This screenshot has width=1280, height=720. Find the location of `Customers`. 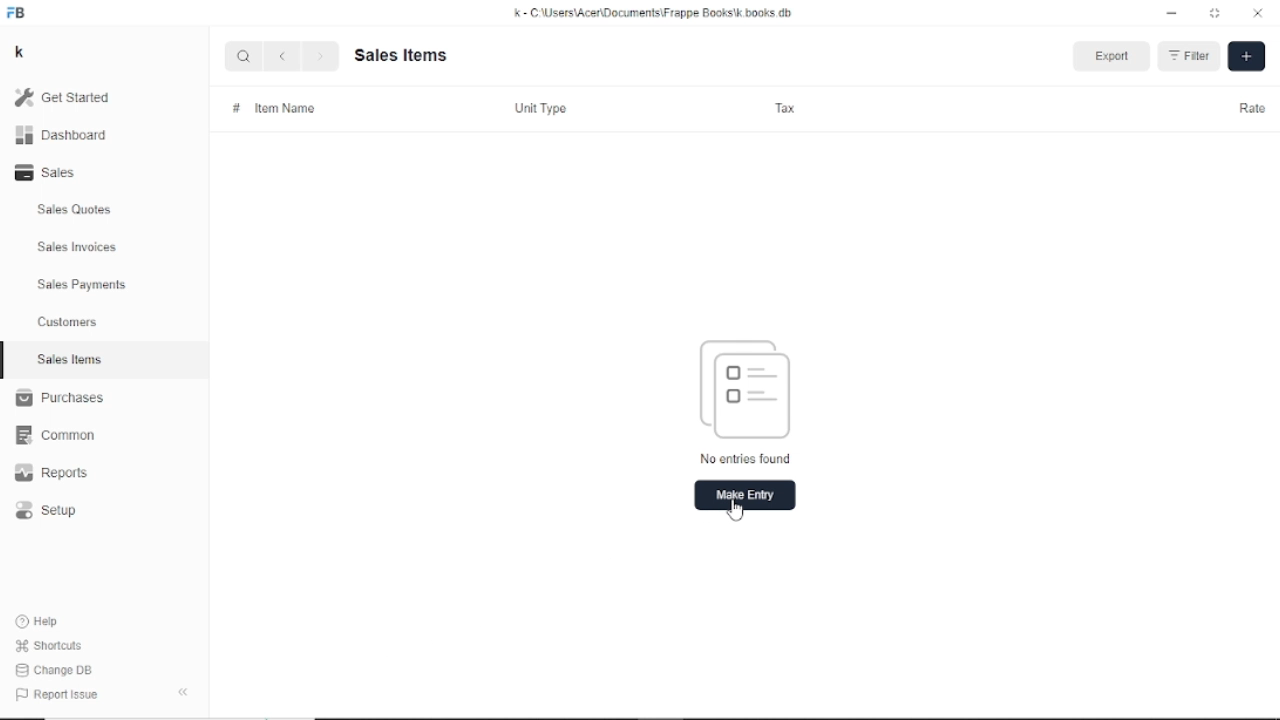

Customers is located at coordinates (69, 321).